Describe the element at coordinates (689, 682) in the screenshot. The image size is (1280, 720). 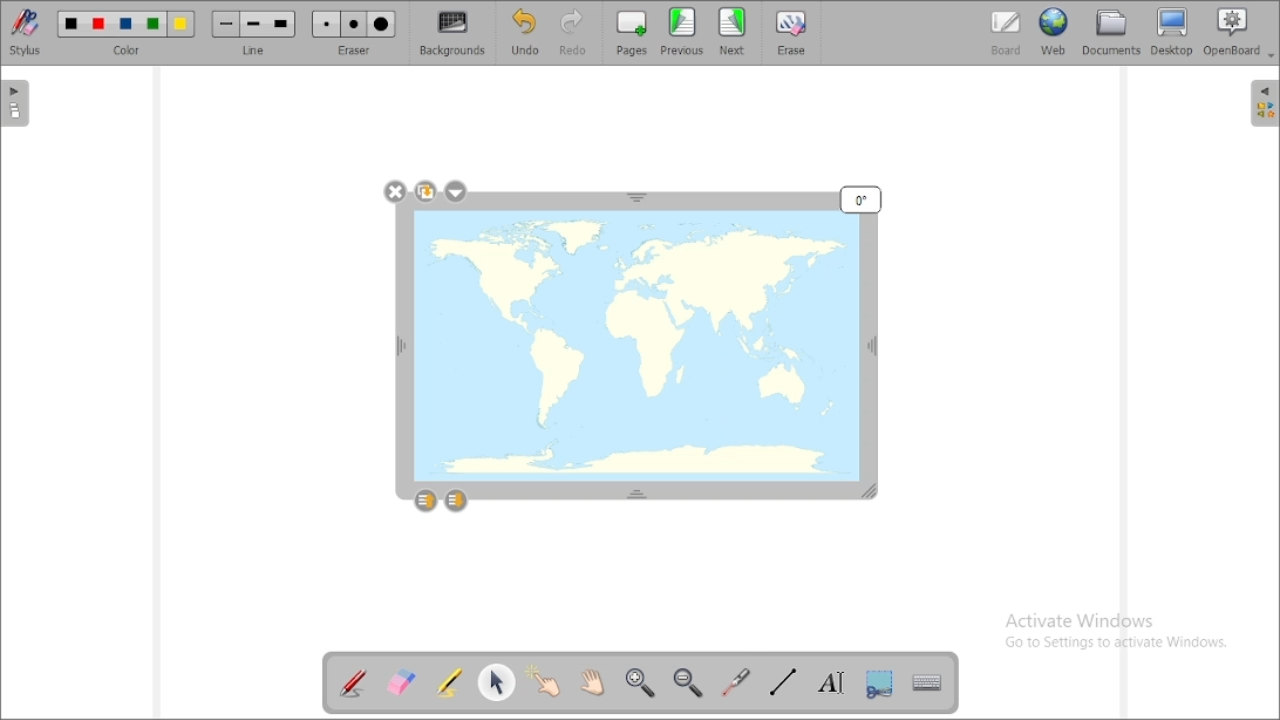
I see `zoom out` at that location.